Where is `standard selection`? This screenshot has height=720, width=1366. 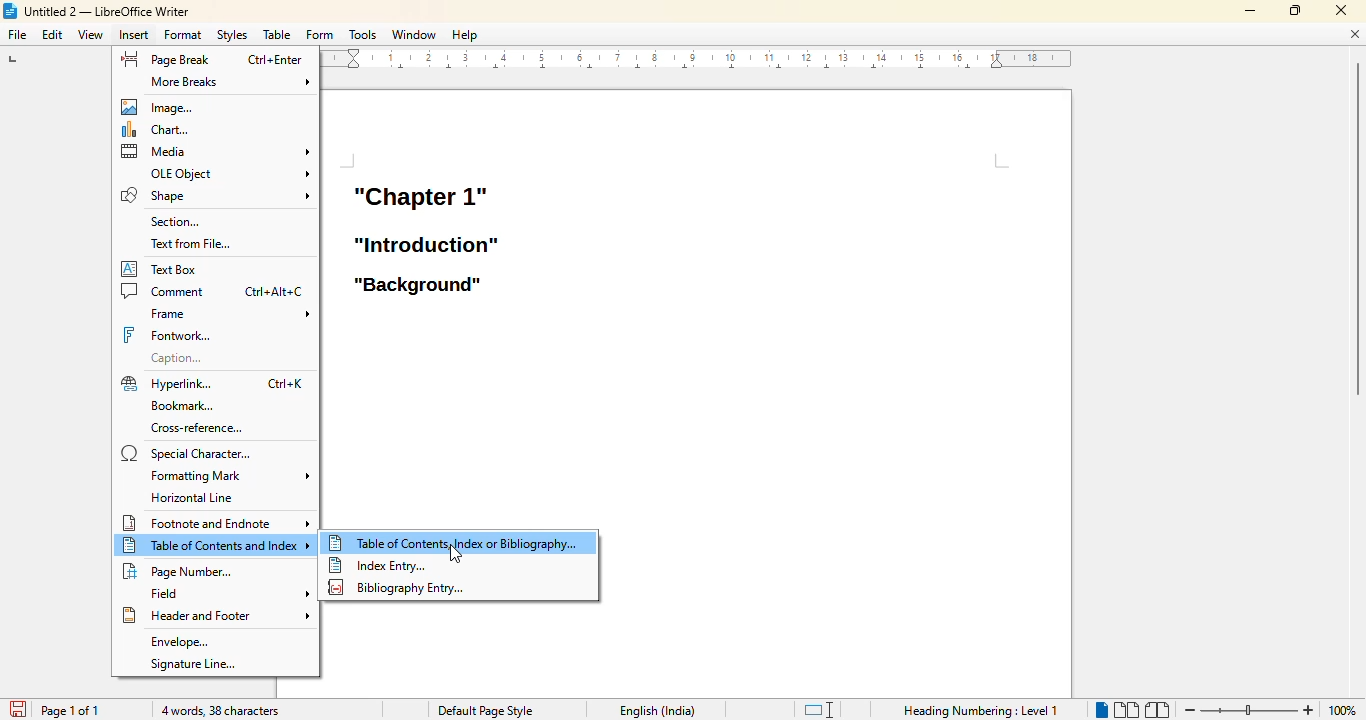 standard selection is located at coordinates (819, 709).